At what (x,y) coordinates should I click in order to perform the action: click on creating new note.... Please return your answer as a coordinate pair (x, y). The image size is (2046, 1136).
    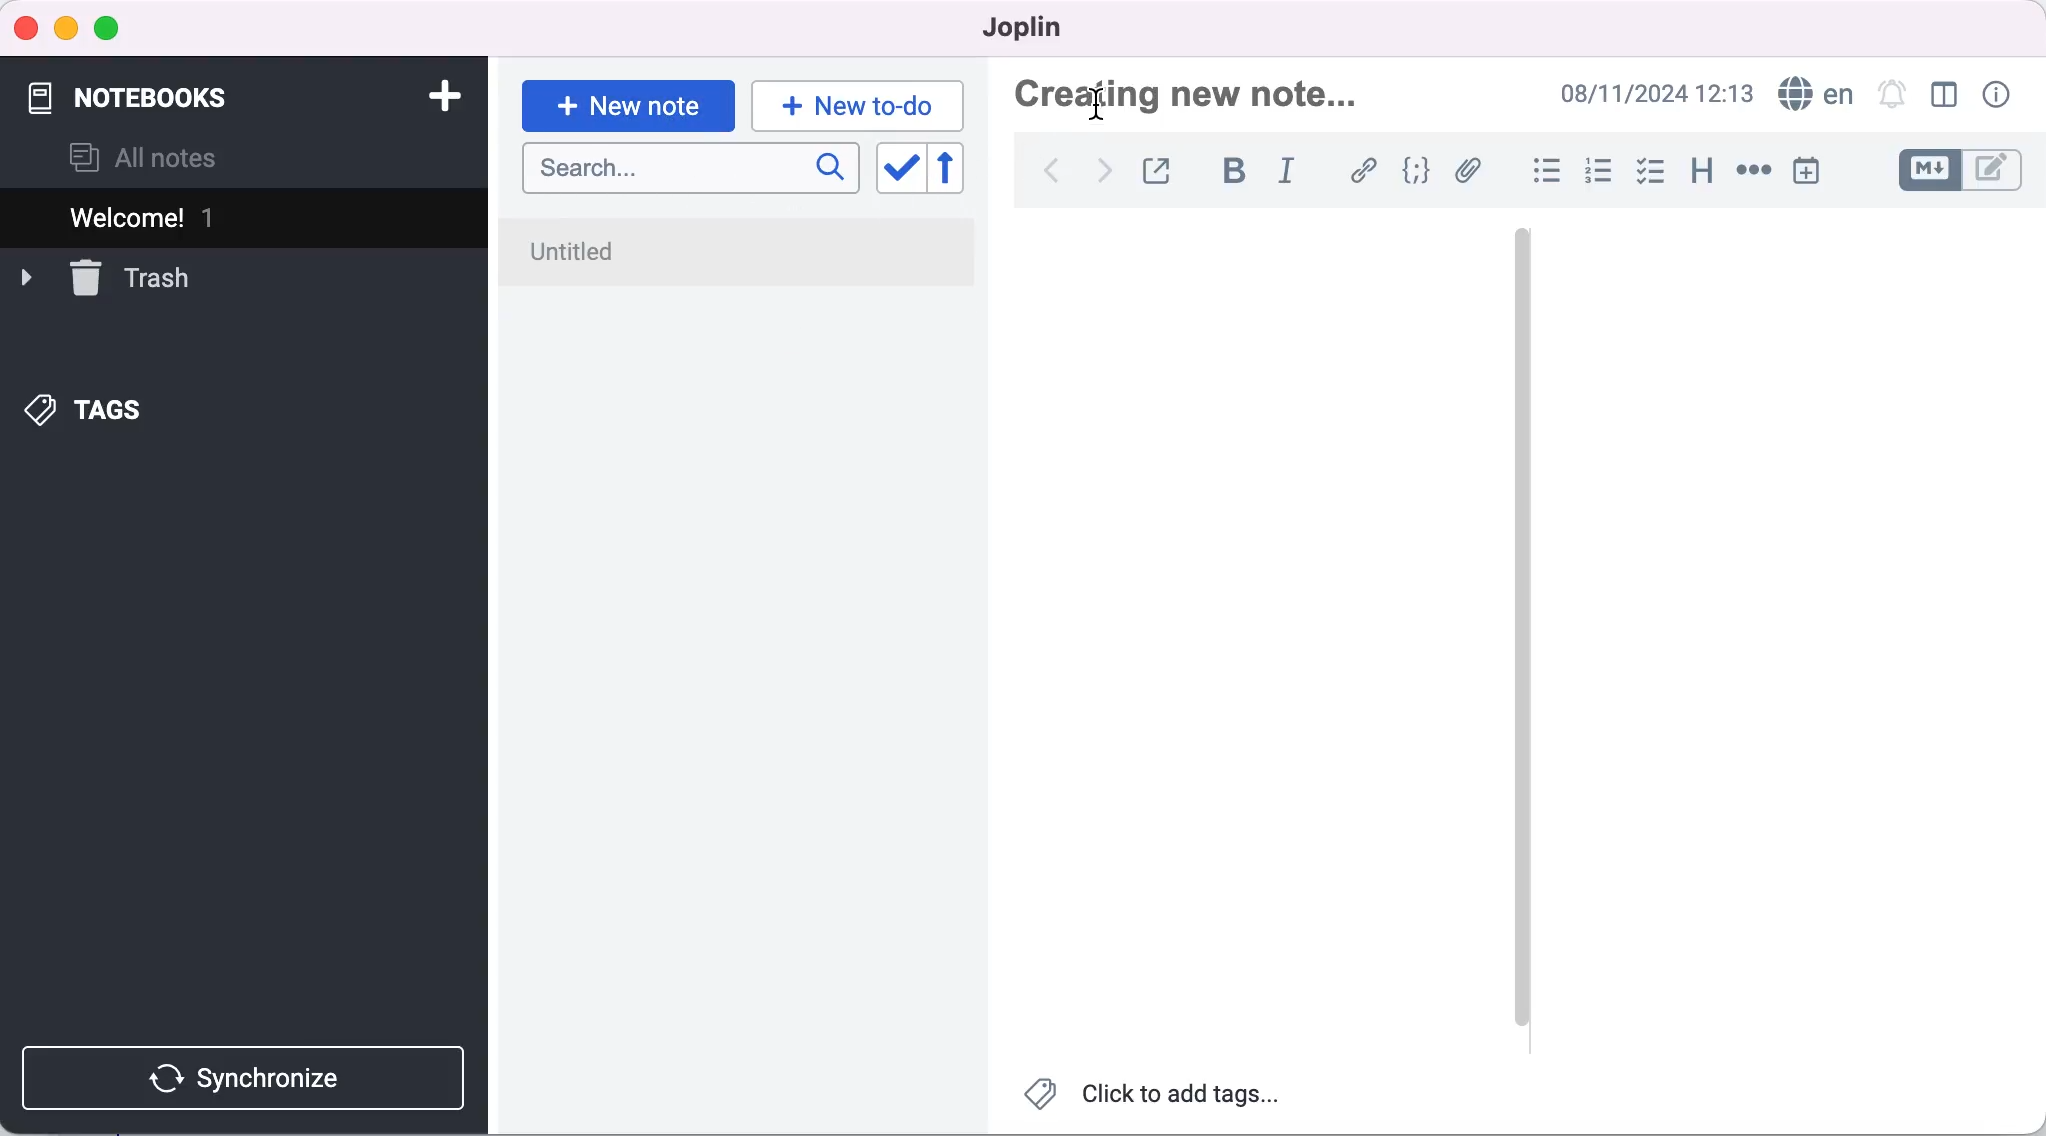
    Looking at the image, I should click on (1196, 96).